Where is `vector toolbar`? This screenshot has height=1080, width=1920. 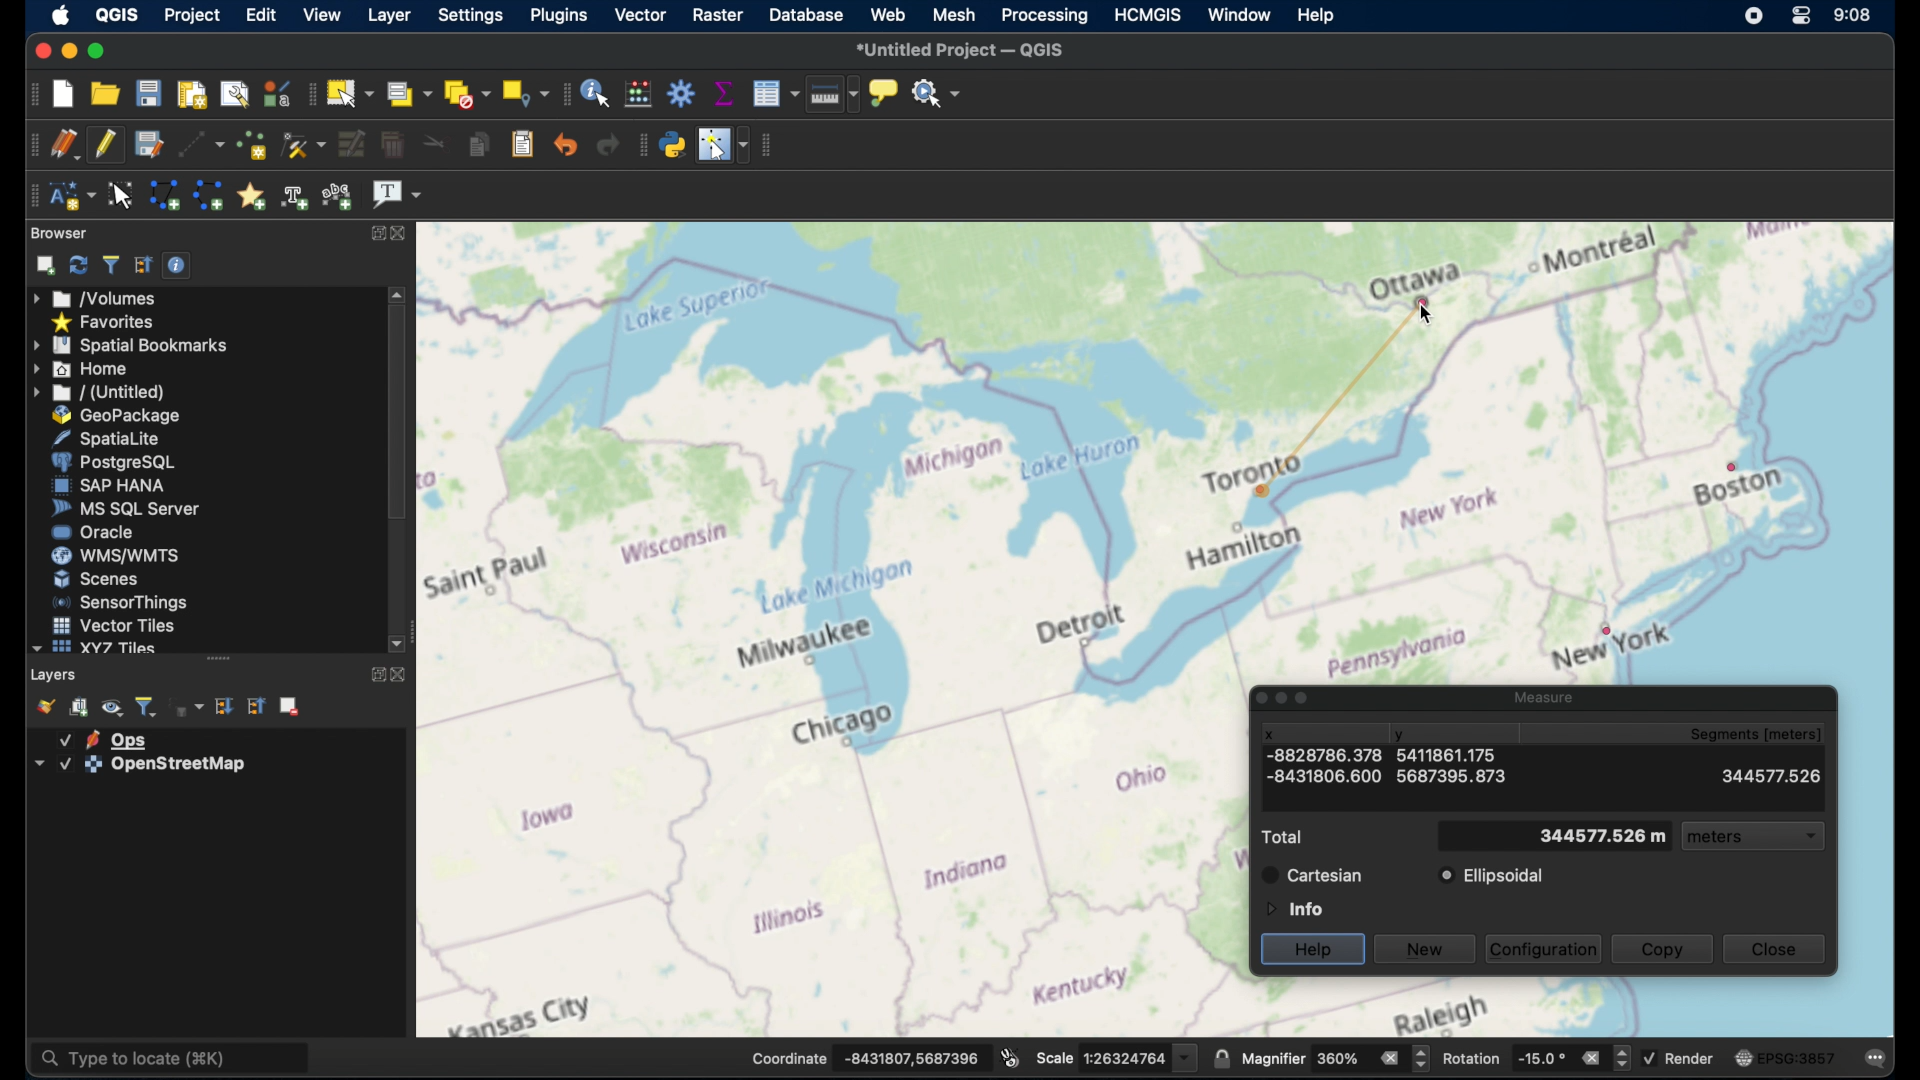
vector toolbar is located at coordinates (770, 146).